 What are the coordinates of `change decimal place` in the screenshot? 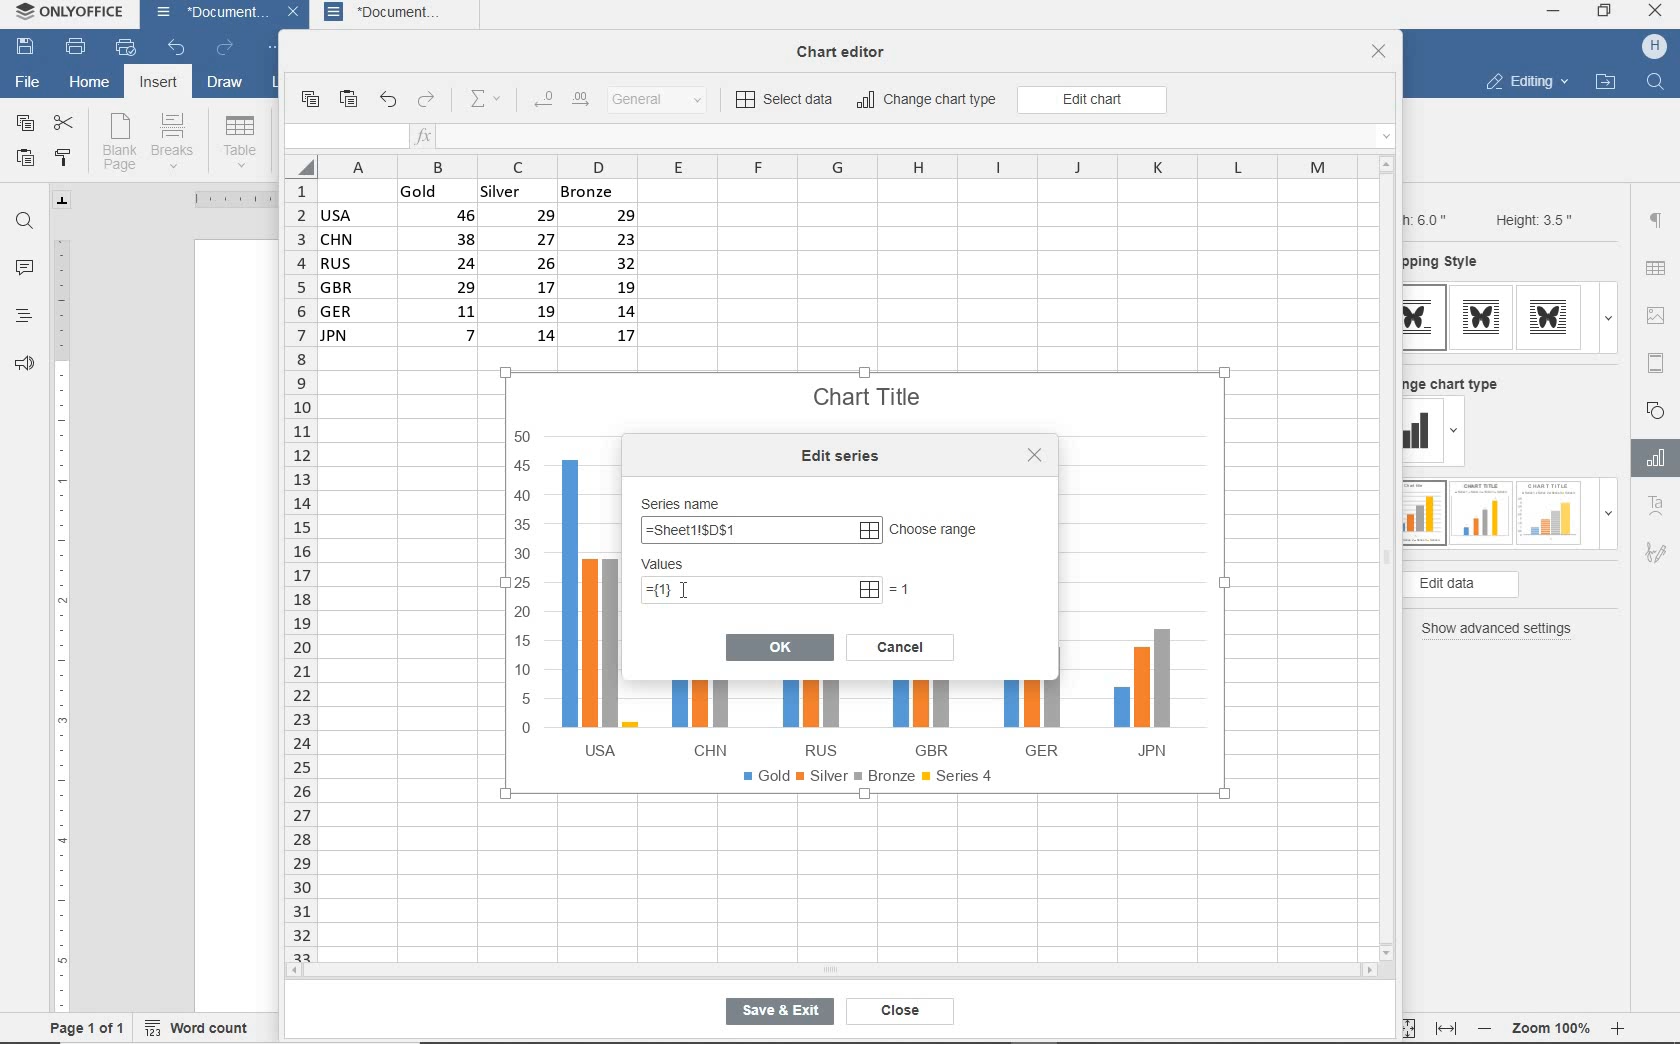 It's located at (560, 100).